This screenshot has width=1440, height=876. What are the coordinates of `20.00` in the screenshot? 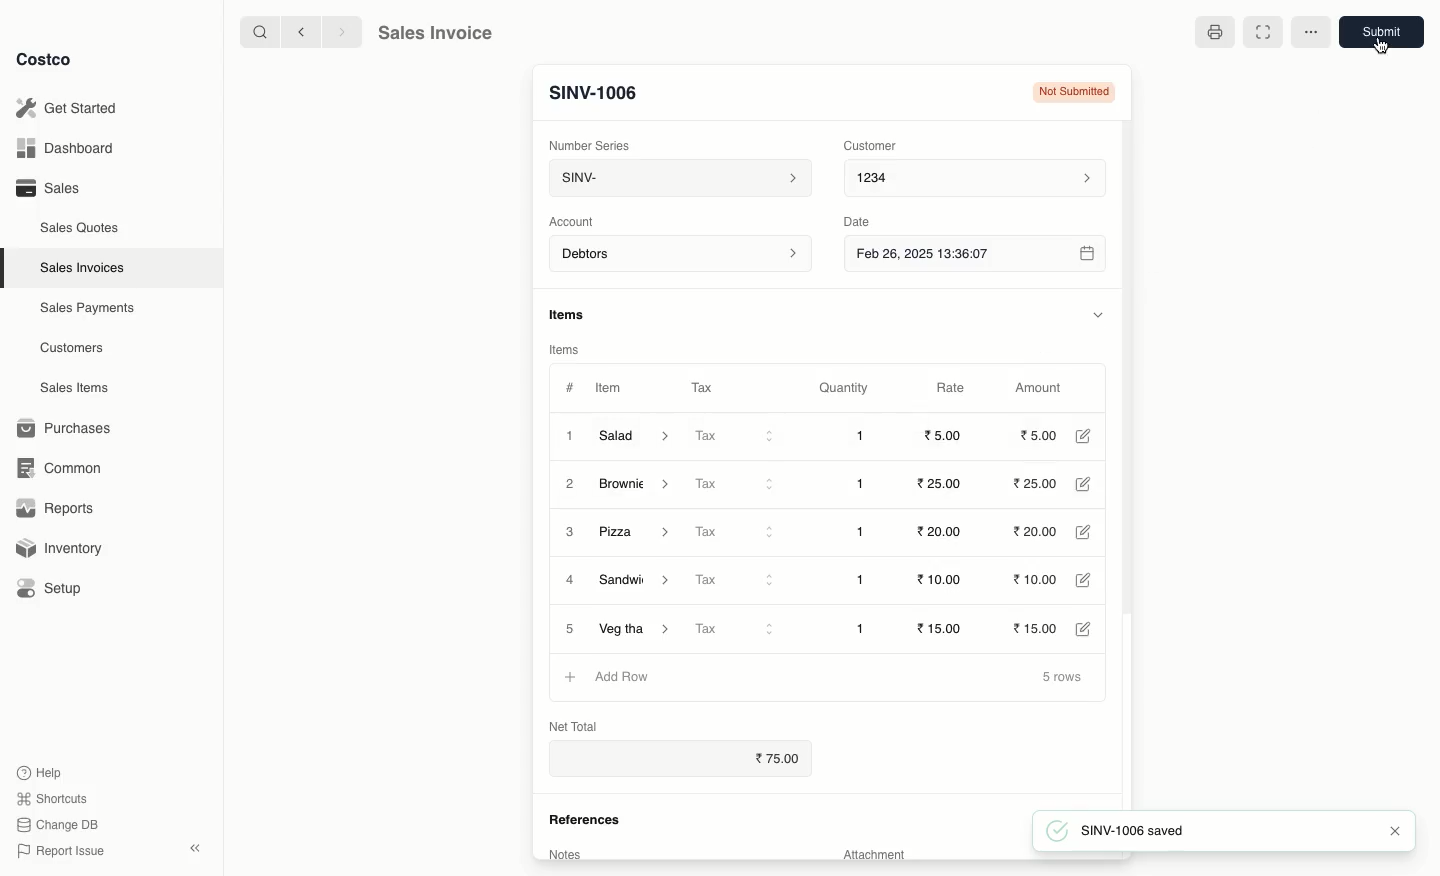 It's located at (937, 531).